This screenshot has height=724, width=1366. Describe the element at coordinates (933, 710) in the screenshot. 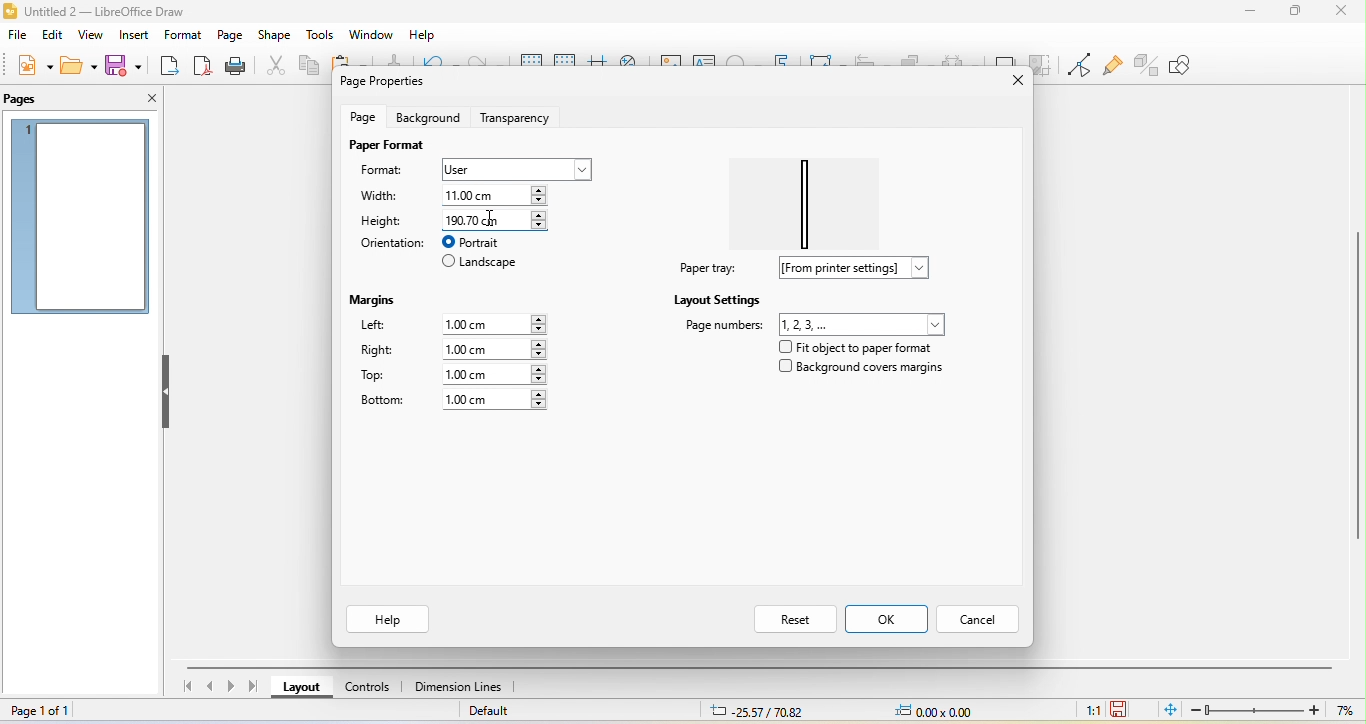

I see `0.00x0.00` at that location.